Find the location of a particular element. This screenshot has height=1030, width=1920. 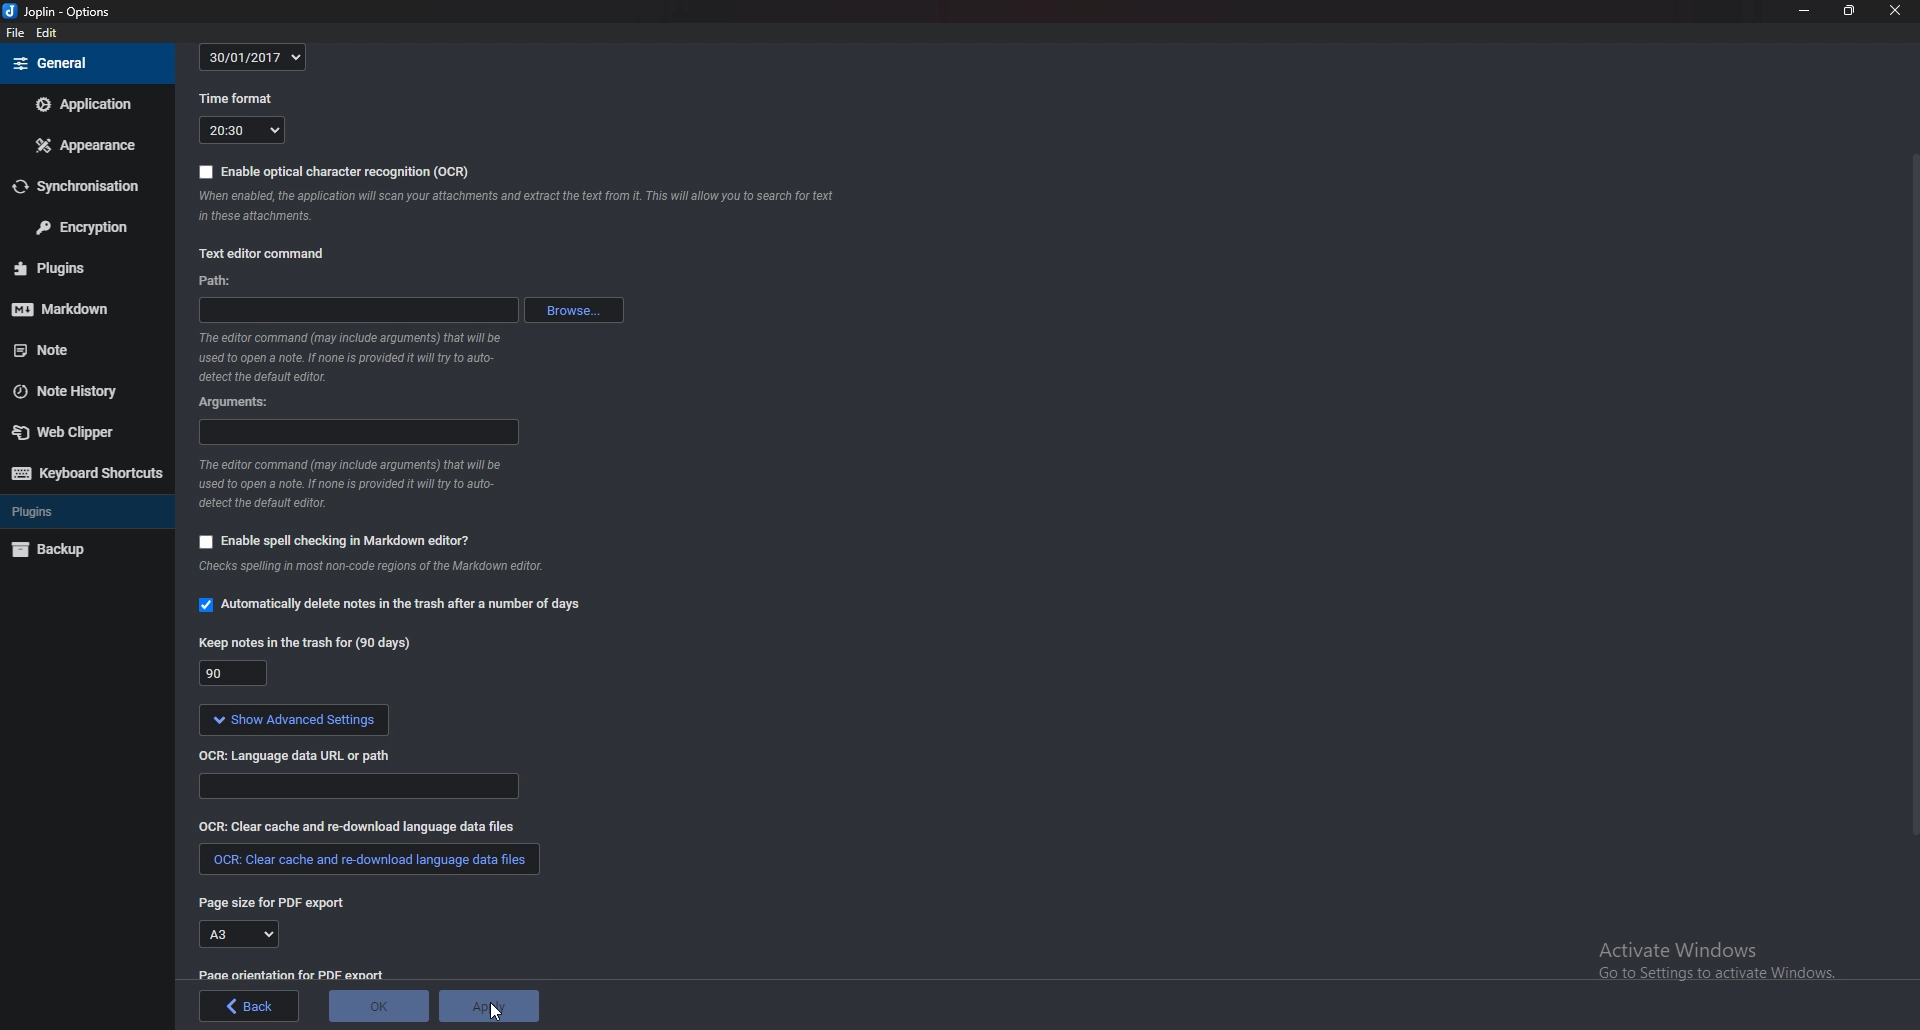

Application is located at coordinates (85, 105).